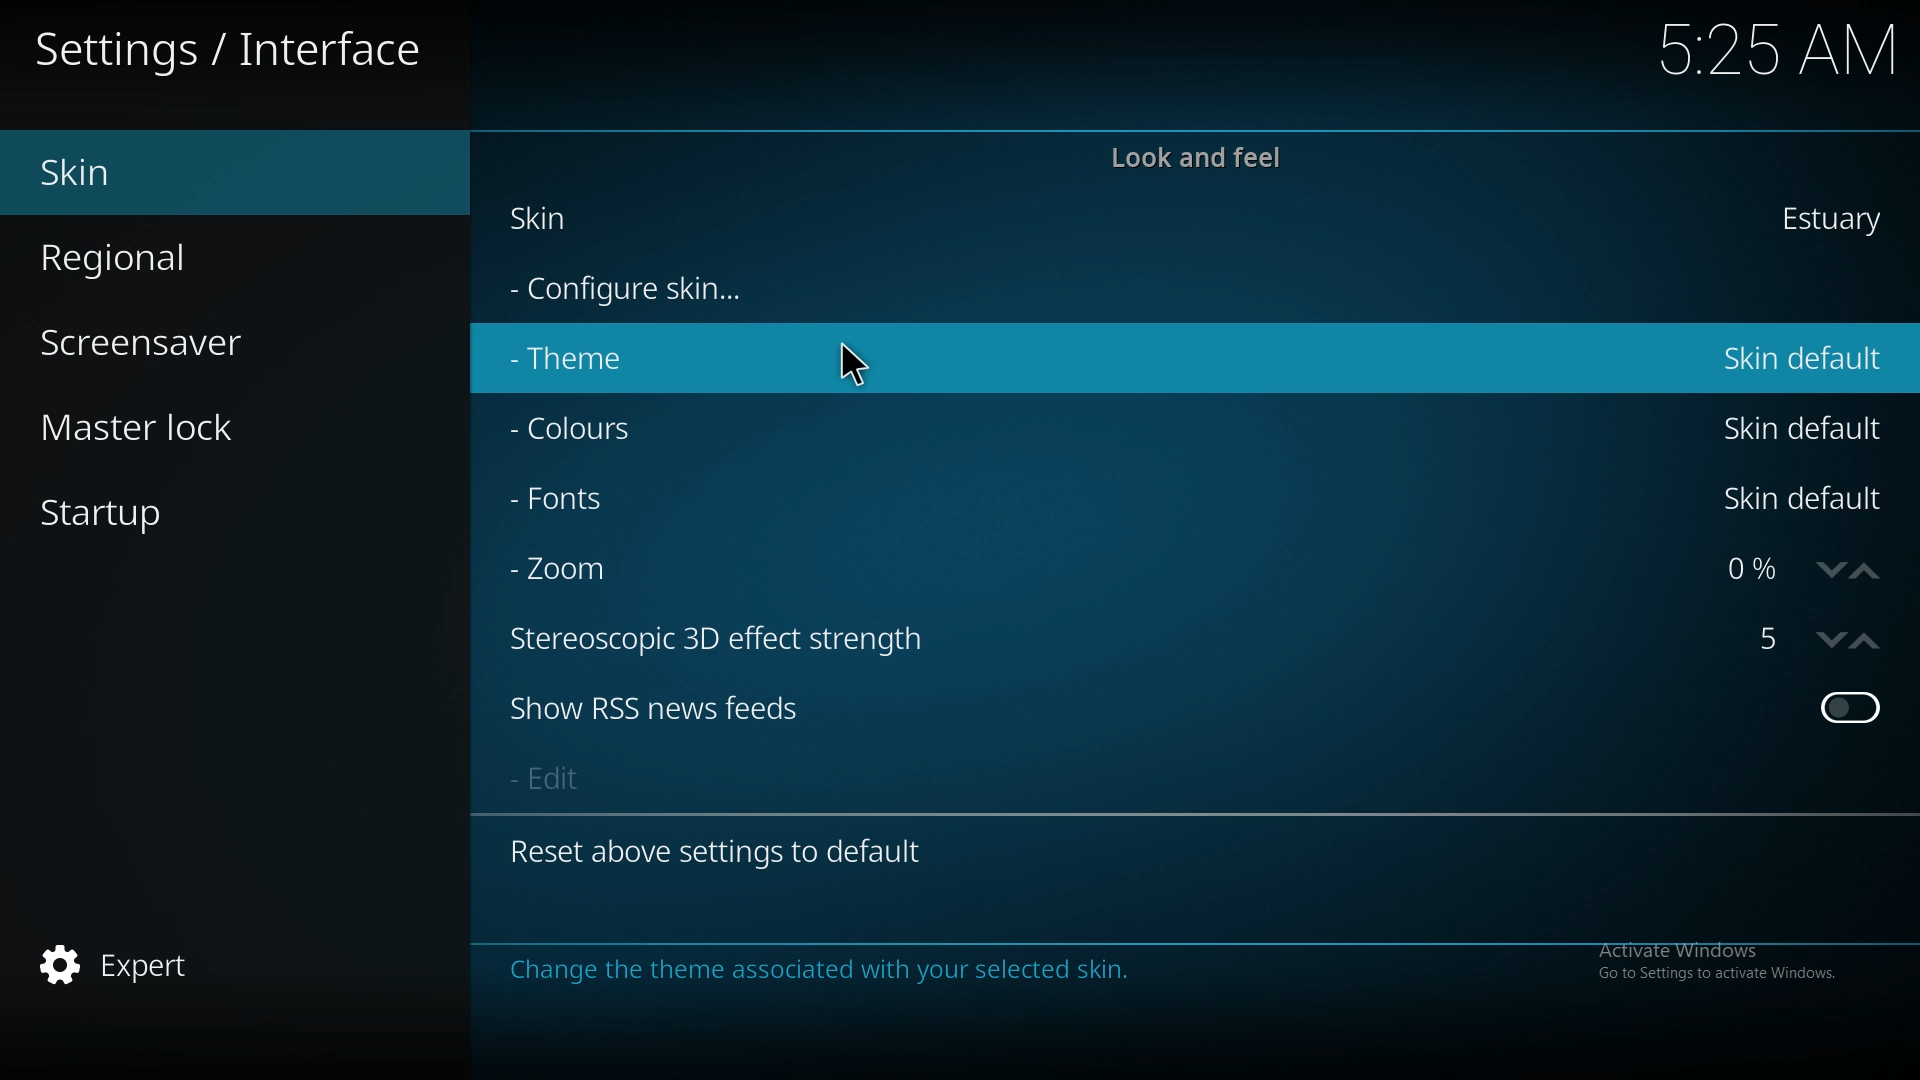 This screenshot has height=1080, width=1920. What do you see at coordinates (661, 714) in the screenshot?
I see `show rss new feeds` at bounding box center [661, 714].